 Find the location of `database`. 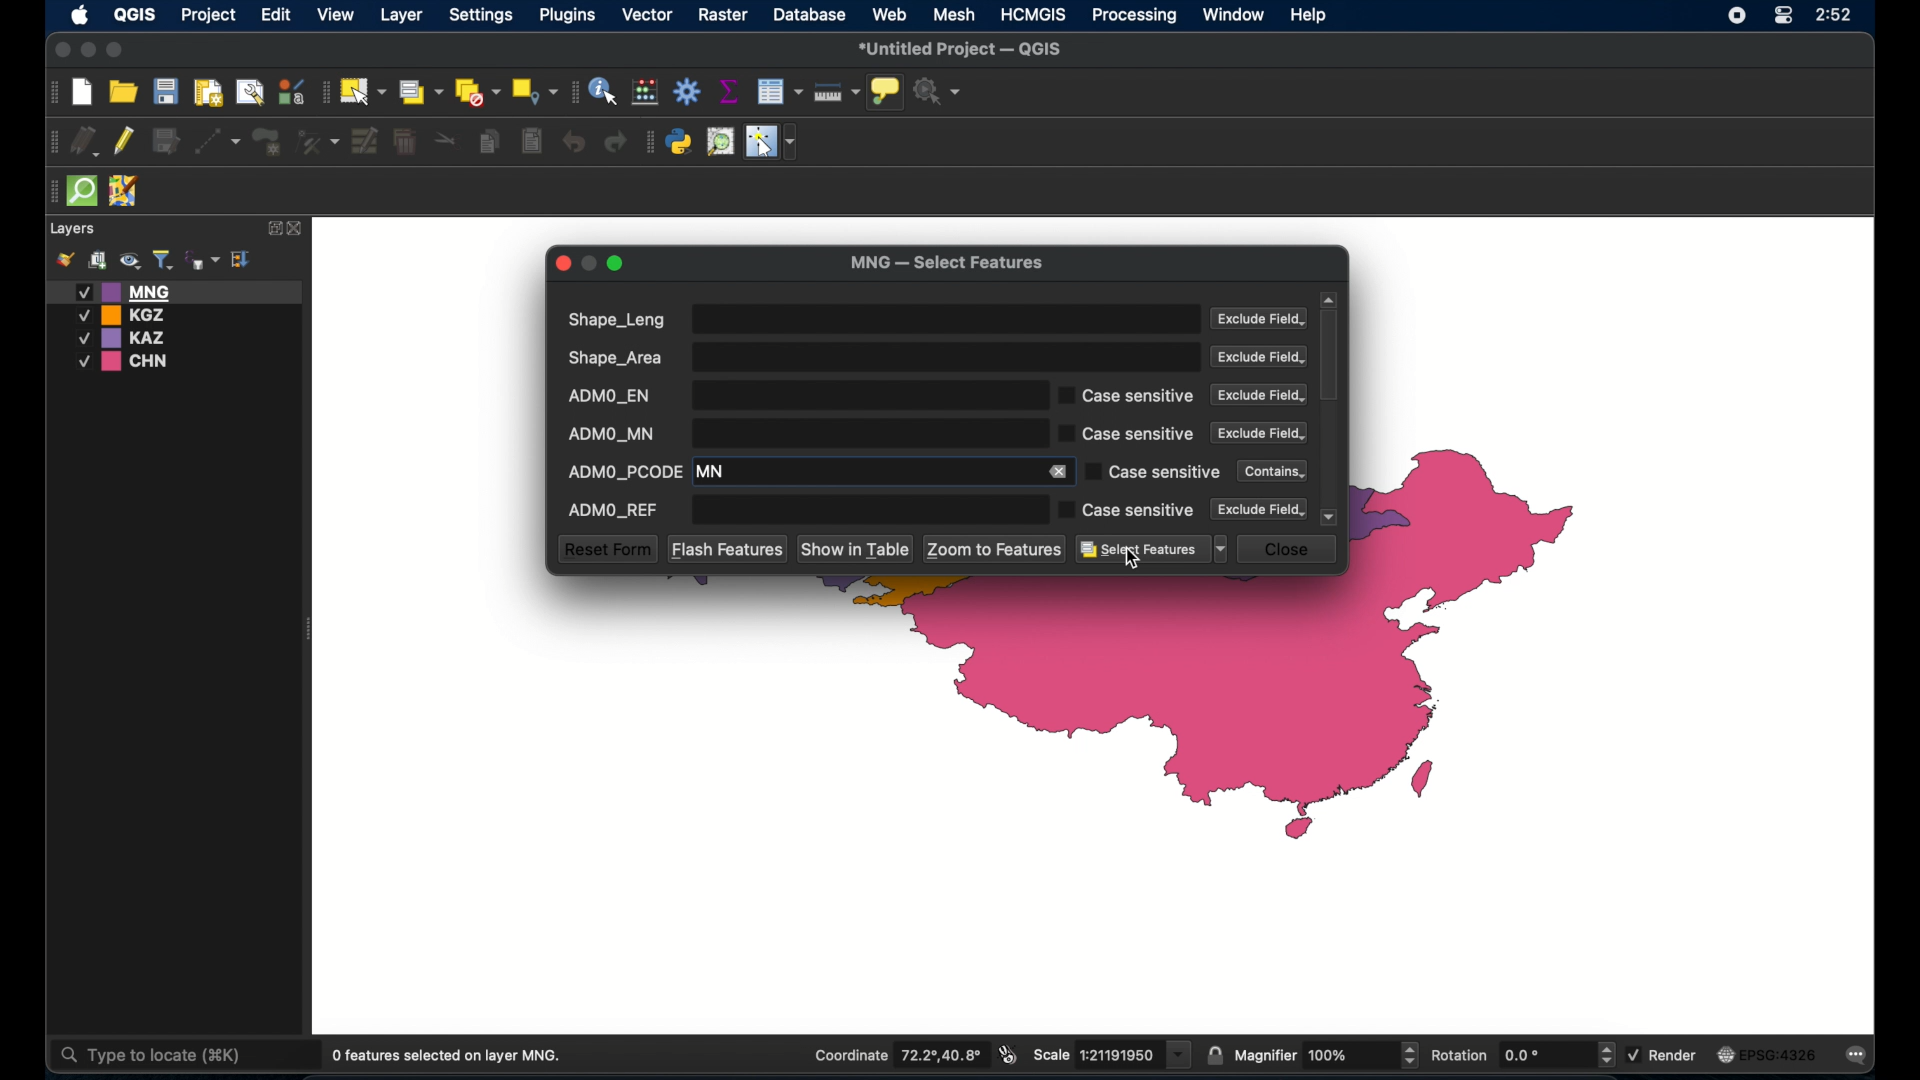

database is located at coordinates (809, 14).